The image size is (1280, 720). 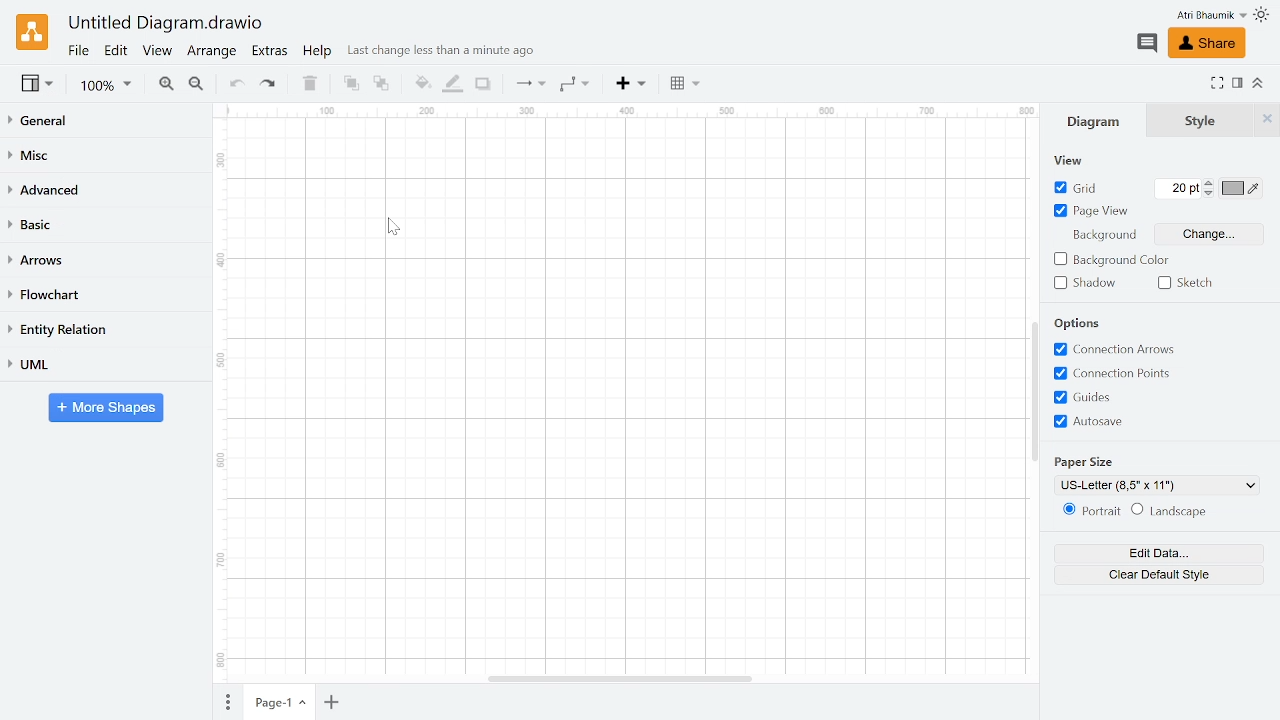 What do you see at coordinates (1121, 373) in the screenshot?
I see `Connection points` at bounding box center [1121, 373].